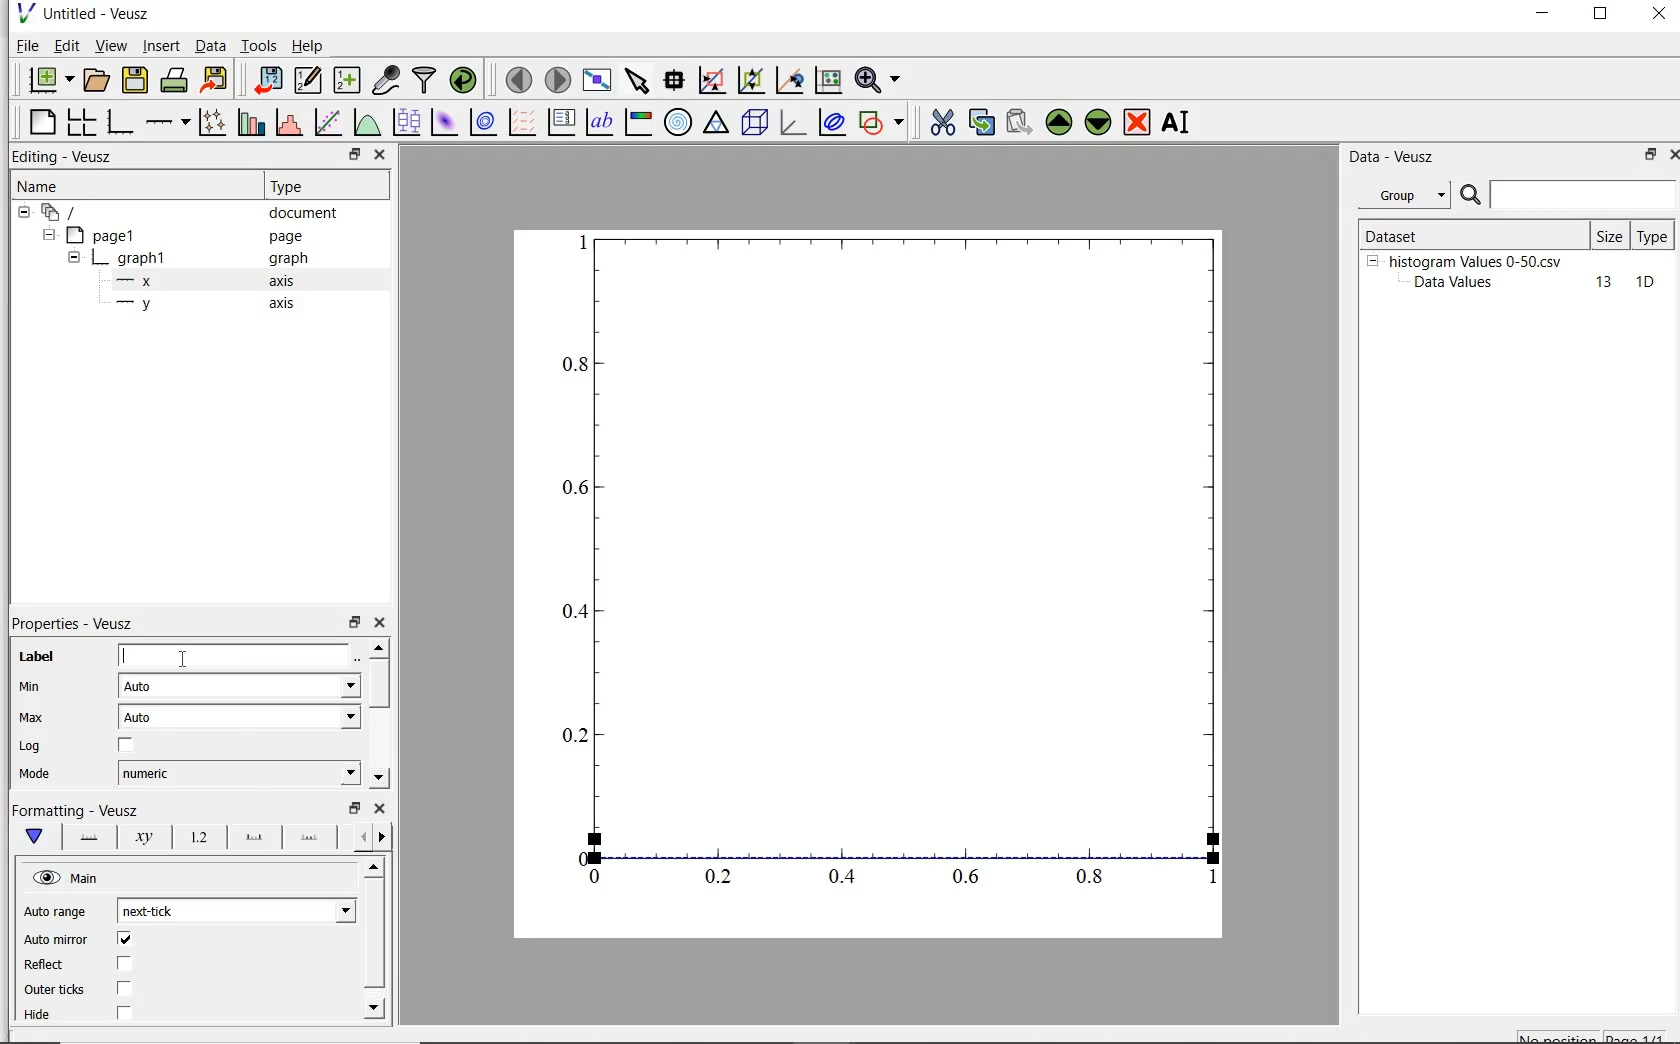  What do you see at coordinates (1372, 260) in the screenshot?
I see `hide` at bounding box center [1372, 260].